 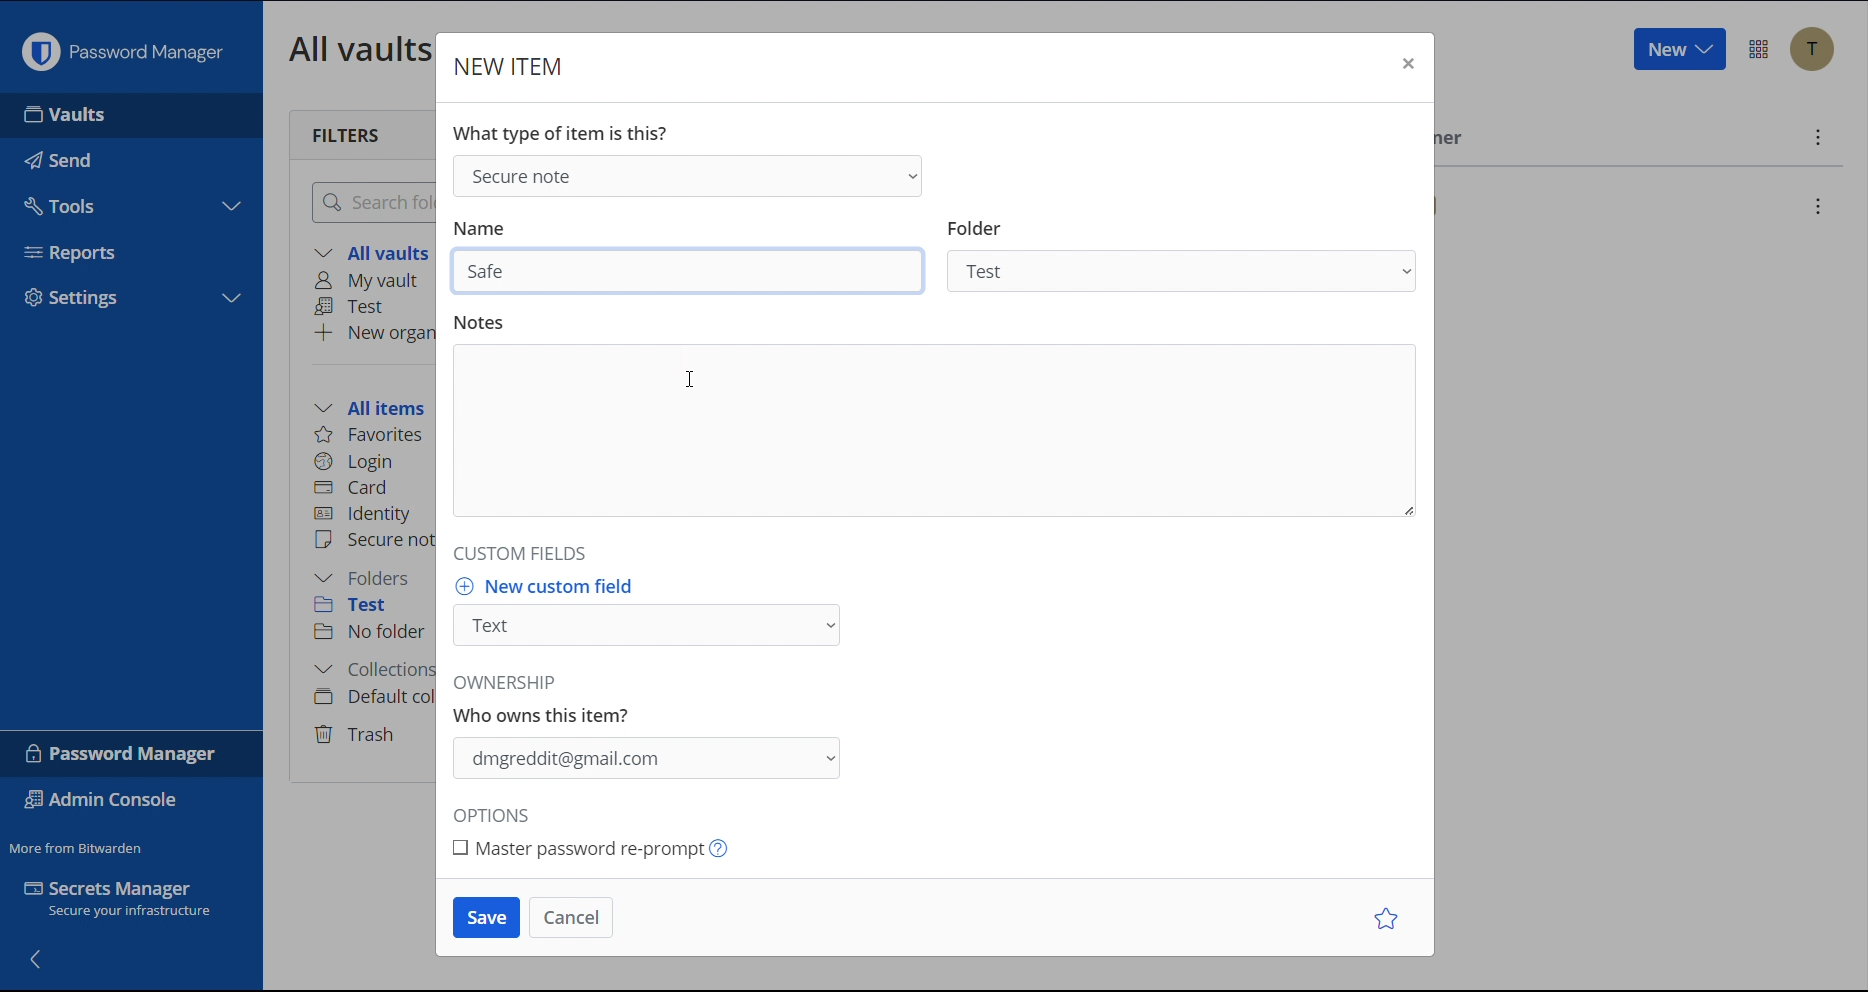 What do you see at coordinates (355, 485) in the screenshot?
I see `Card` at bounding box center [355, 485].